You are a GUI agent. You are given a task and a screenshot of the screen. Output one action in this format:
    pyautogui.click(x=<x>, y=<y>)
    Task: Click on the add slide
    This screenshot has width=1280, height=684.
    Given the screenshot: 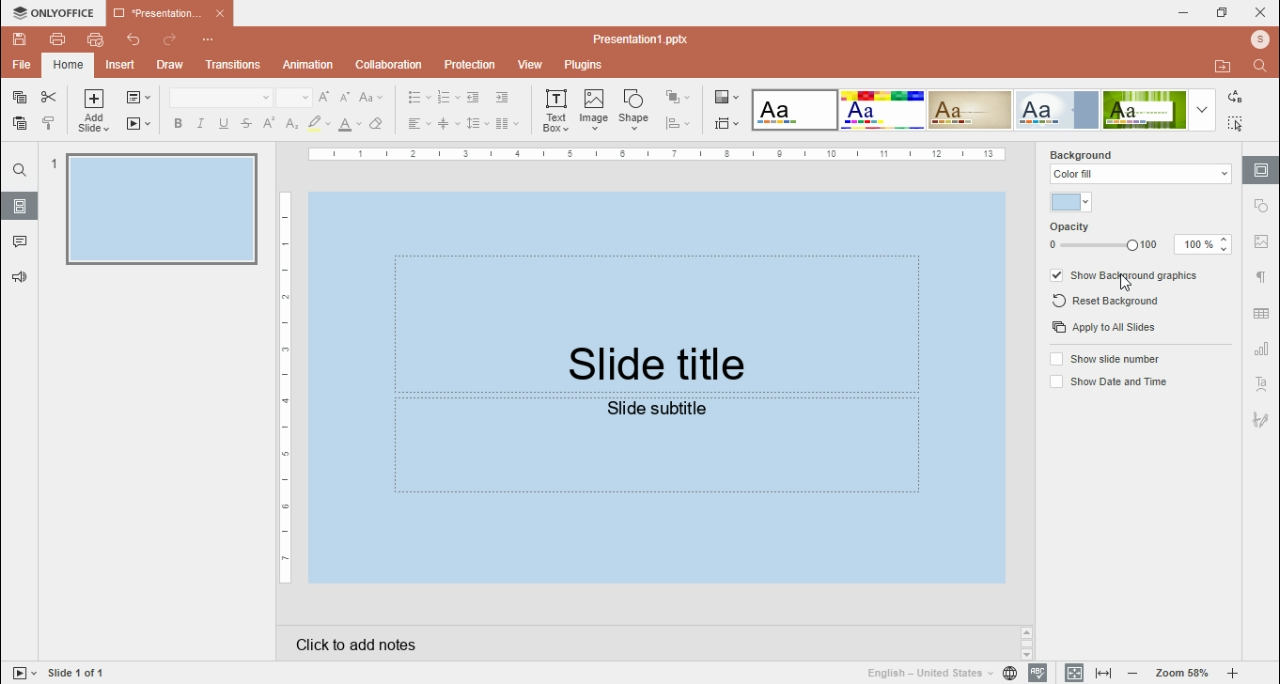 What is the action you would take?
    pyautogui.click(x=93, y=111)
    